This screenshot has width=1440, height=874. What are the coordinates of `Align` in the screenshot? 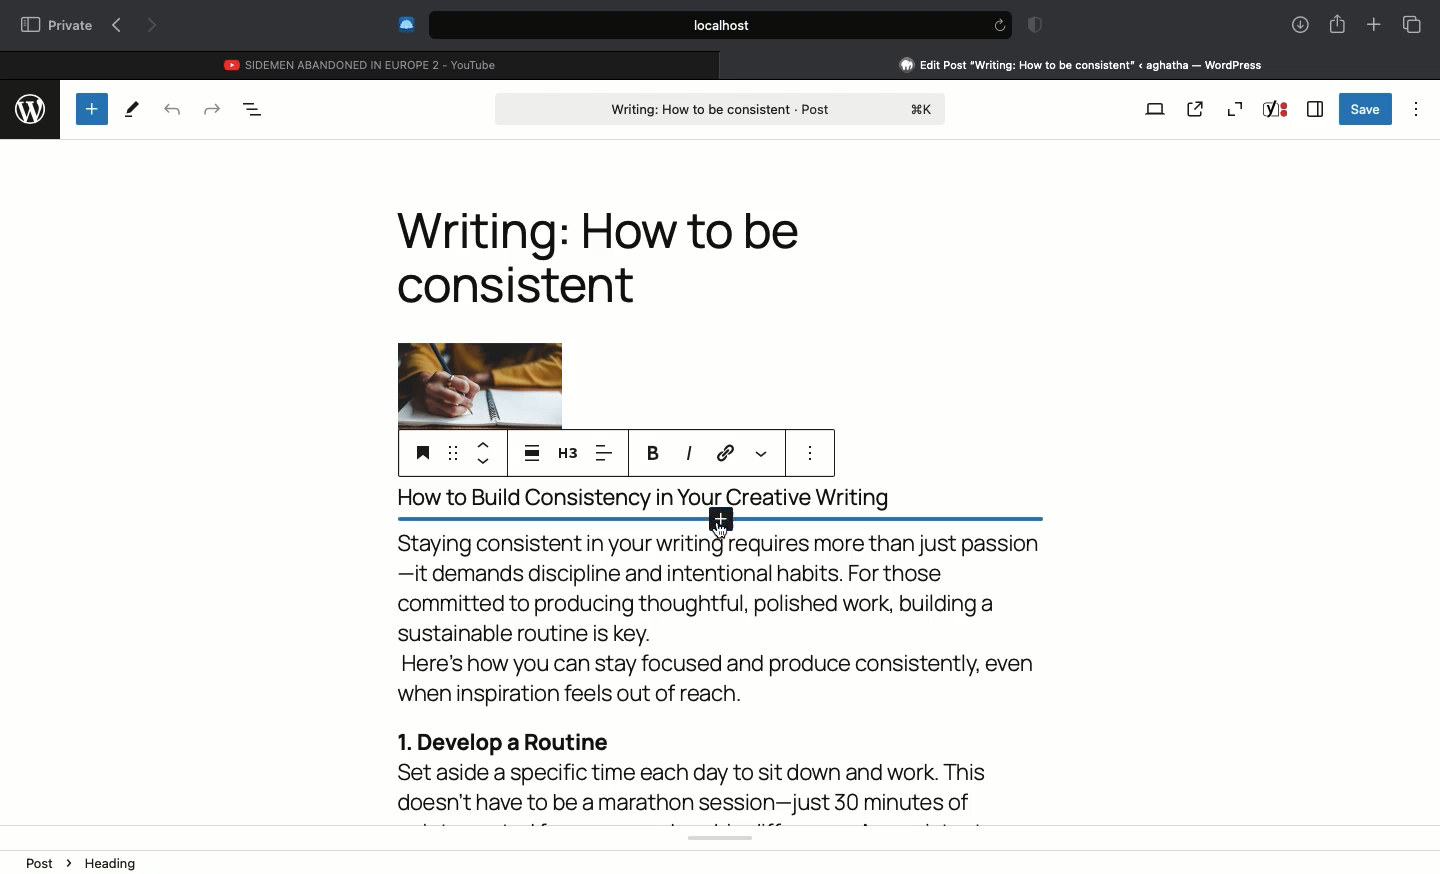 It's located at (532, 455).